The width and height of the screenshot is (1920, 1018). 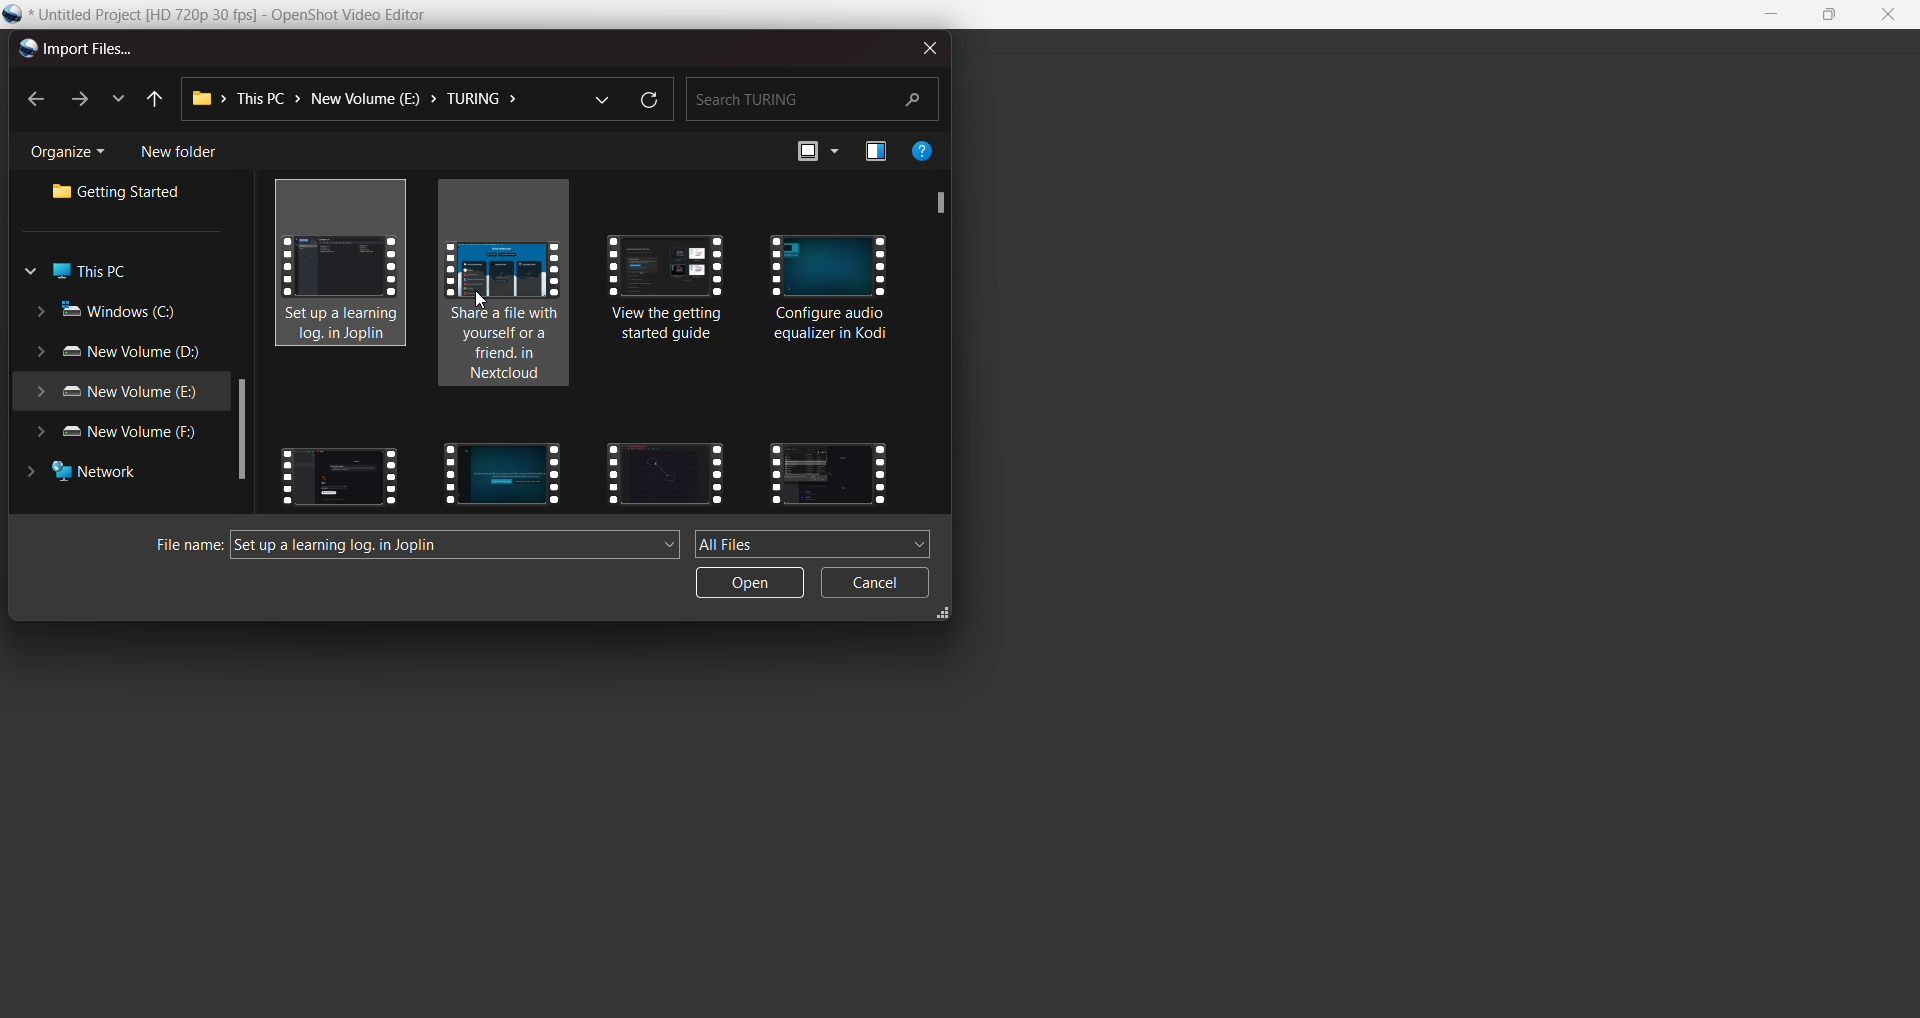 What do you see at coordinates (877, 584) in the screenshot?
I see `cancel` at bounding box center [877, 584].